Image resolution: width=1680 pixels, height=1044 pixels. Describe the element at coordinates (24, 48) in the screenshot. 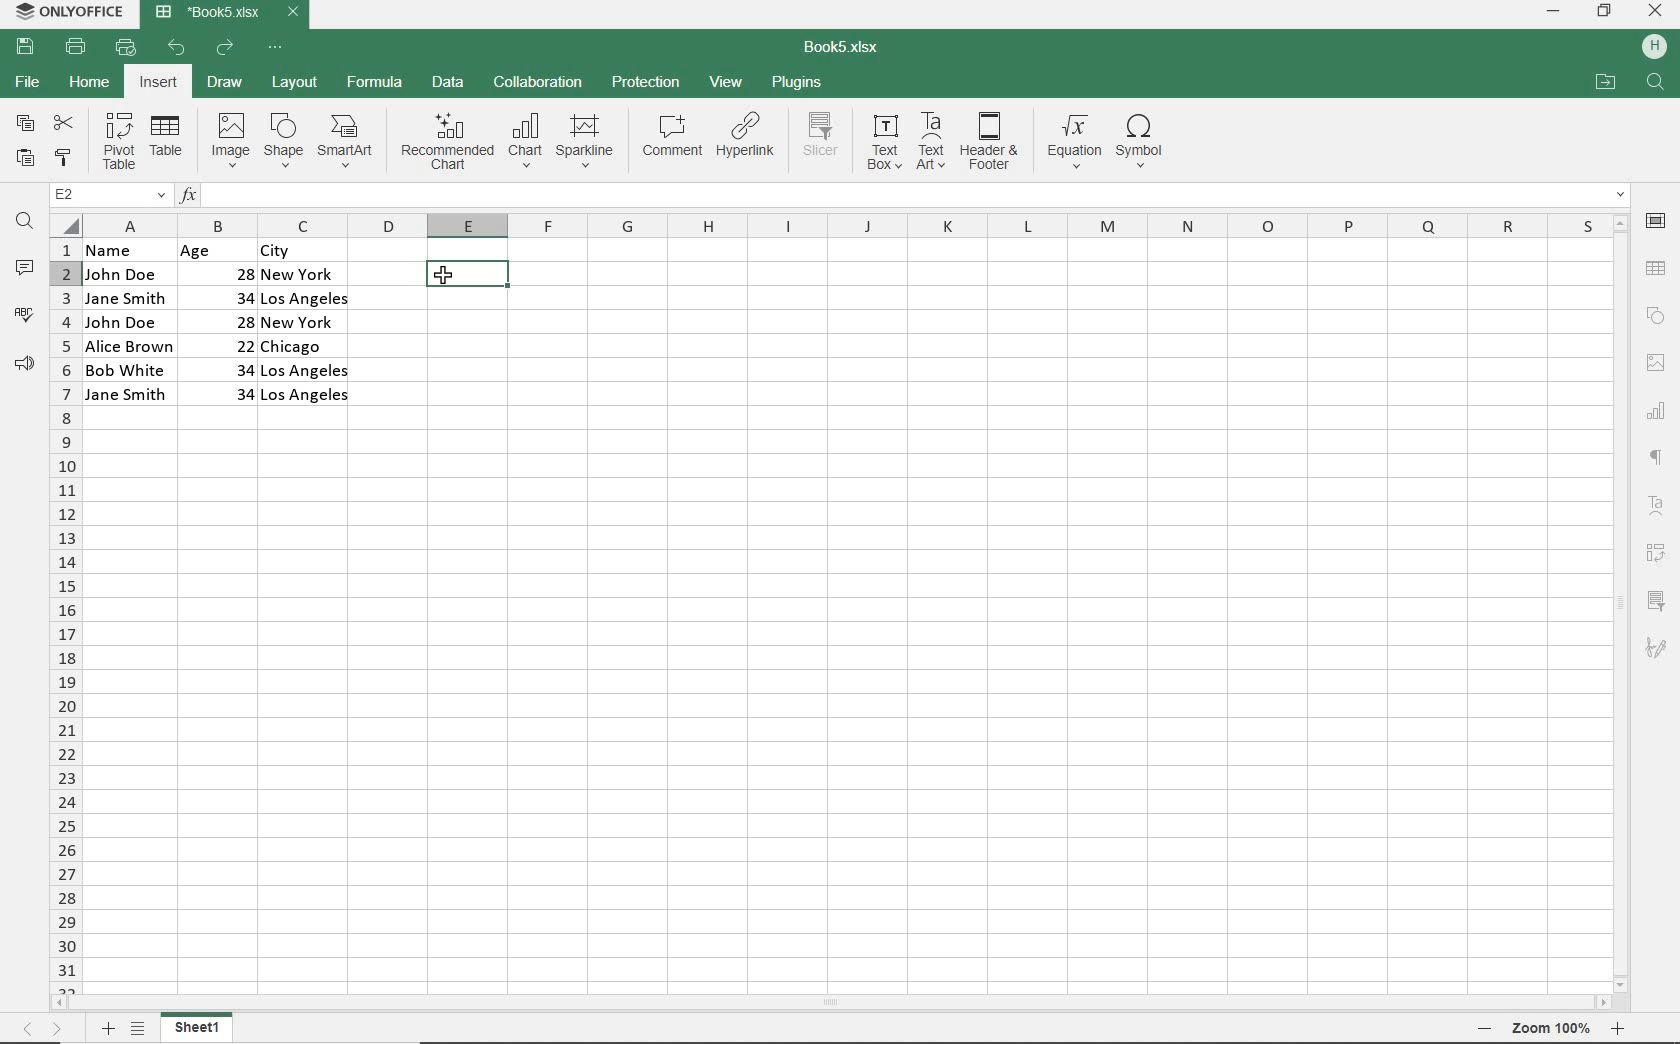

I see `SAVE` at that location.